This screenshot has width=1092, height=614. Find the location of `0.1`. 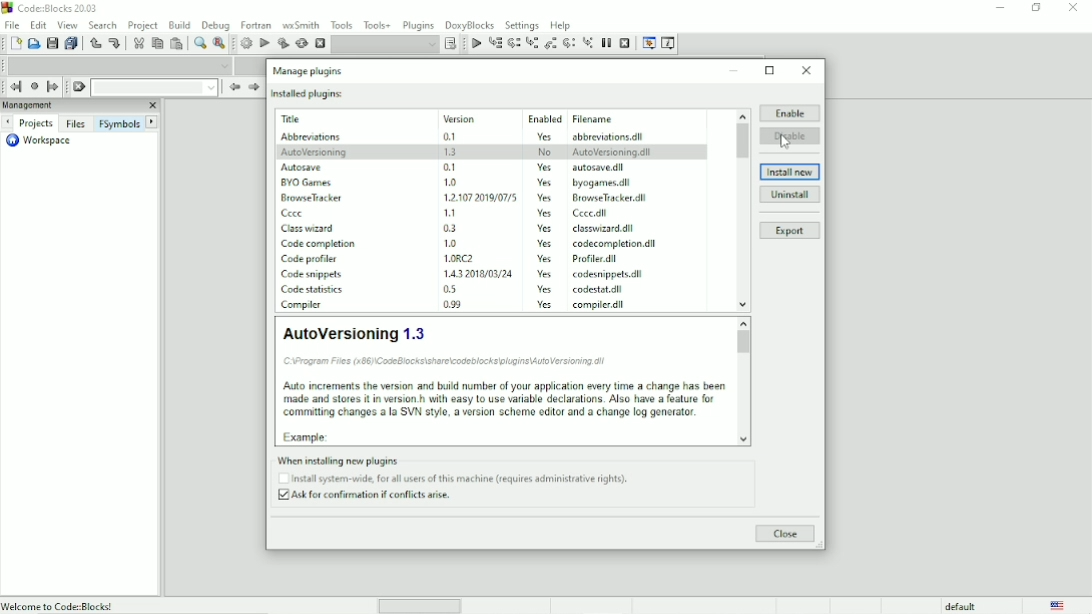

0.1 is located at coordinates (450, 167).